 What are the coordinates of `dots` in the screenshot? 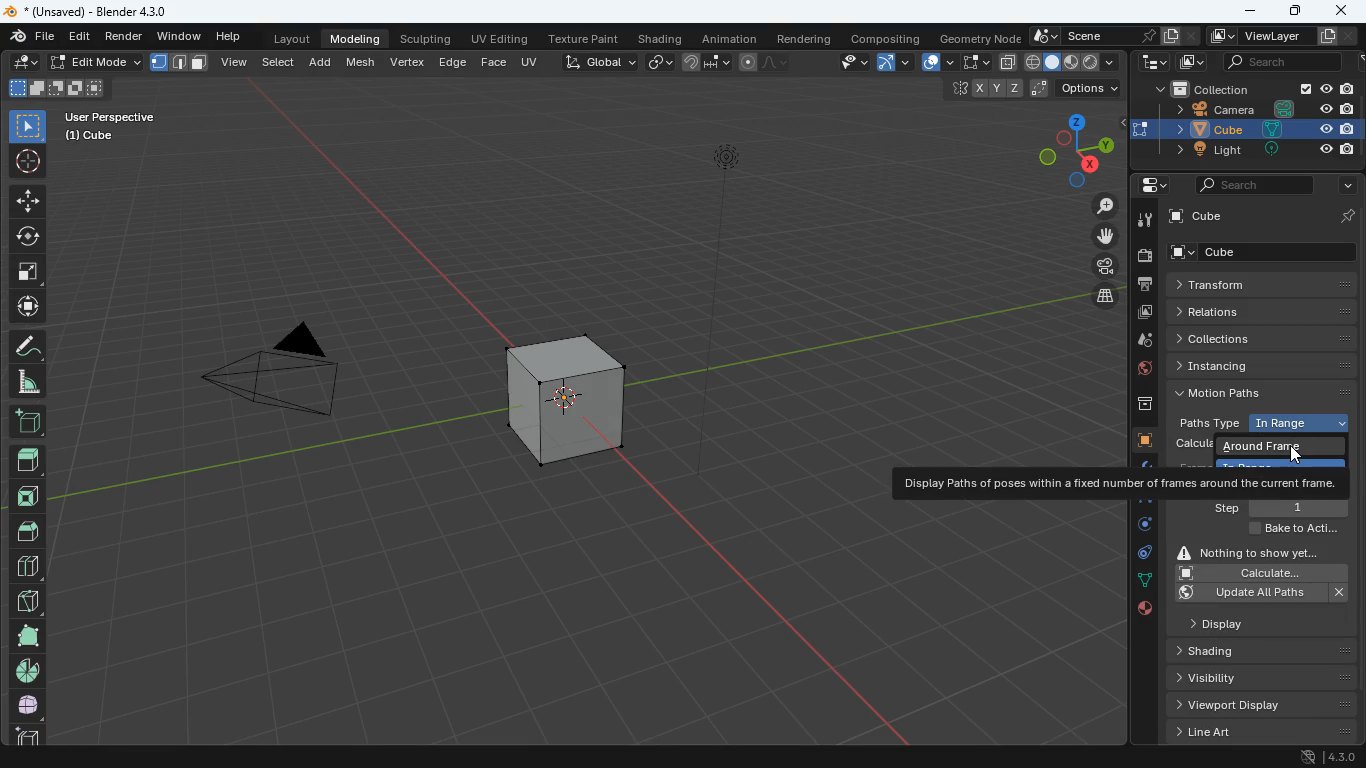 It's located at (1142, 582).